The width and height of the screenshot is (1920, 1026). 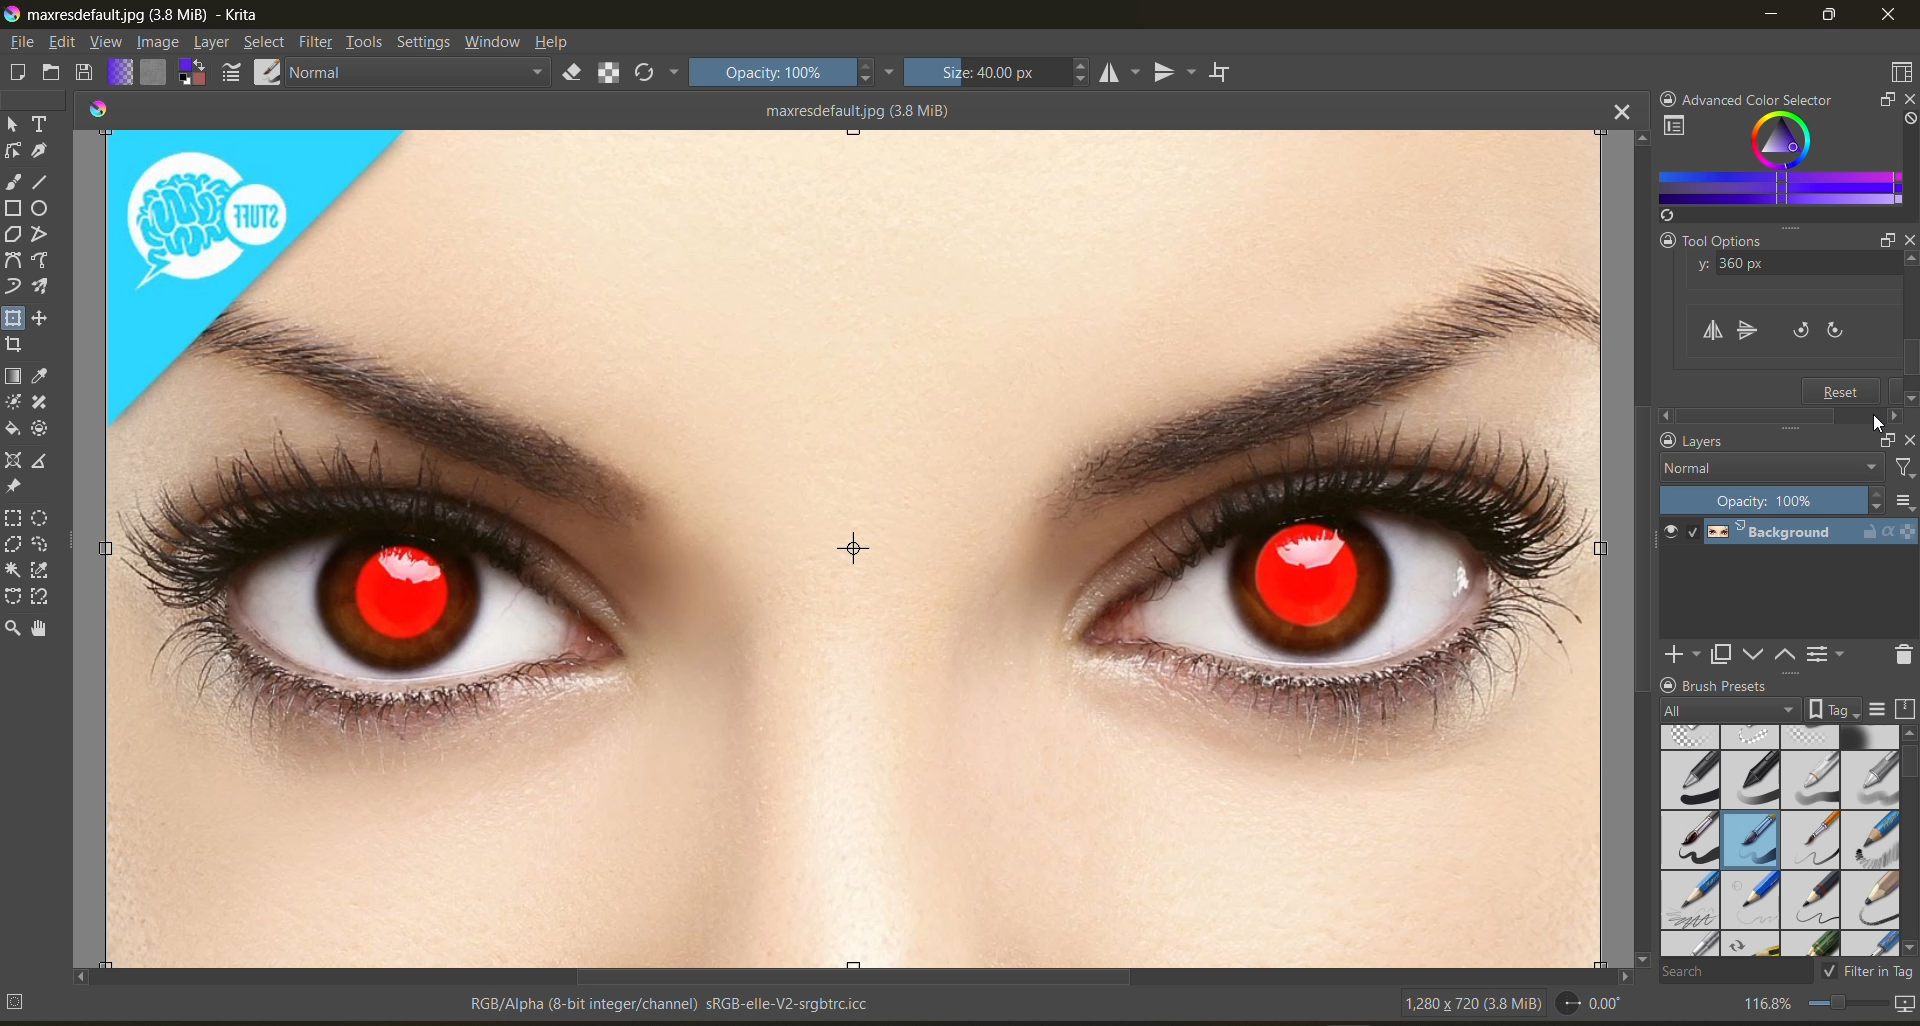 What do you see at coordinates (16, 75) in the screenshot?
I see `create` at bounding box center [16, 75].